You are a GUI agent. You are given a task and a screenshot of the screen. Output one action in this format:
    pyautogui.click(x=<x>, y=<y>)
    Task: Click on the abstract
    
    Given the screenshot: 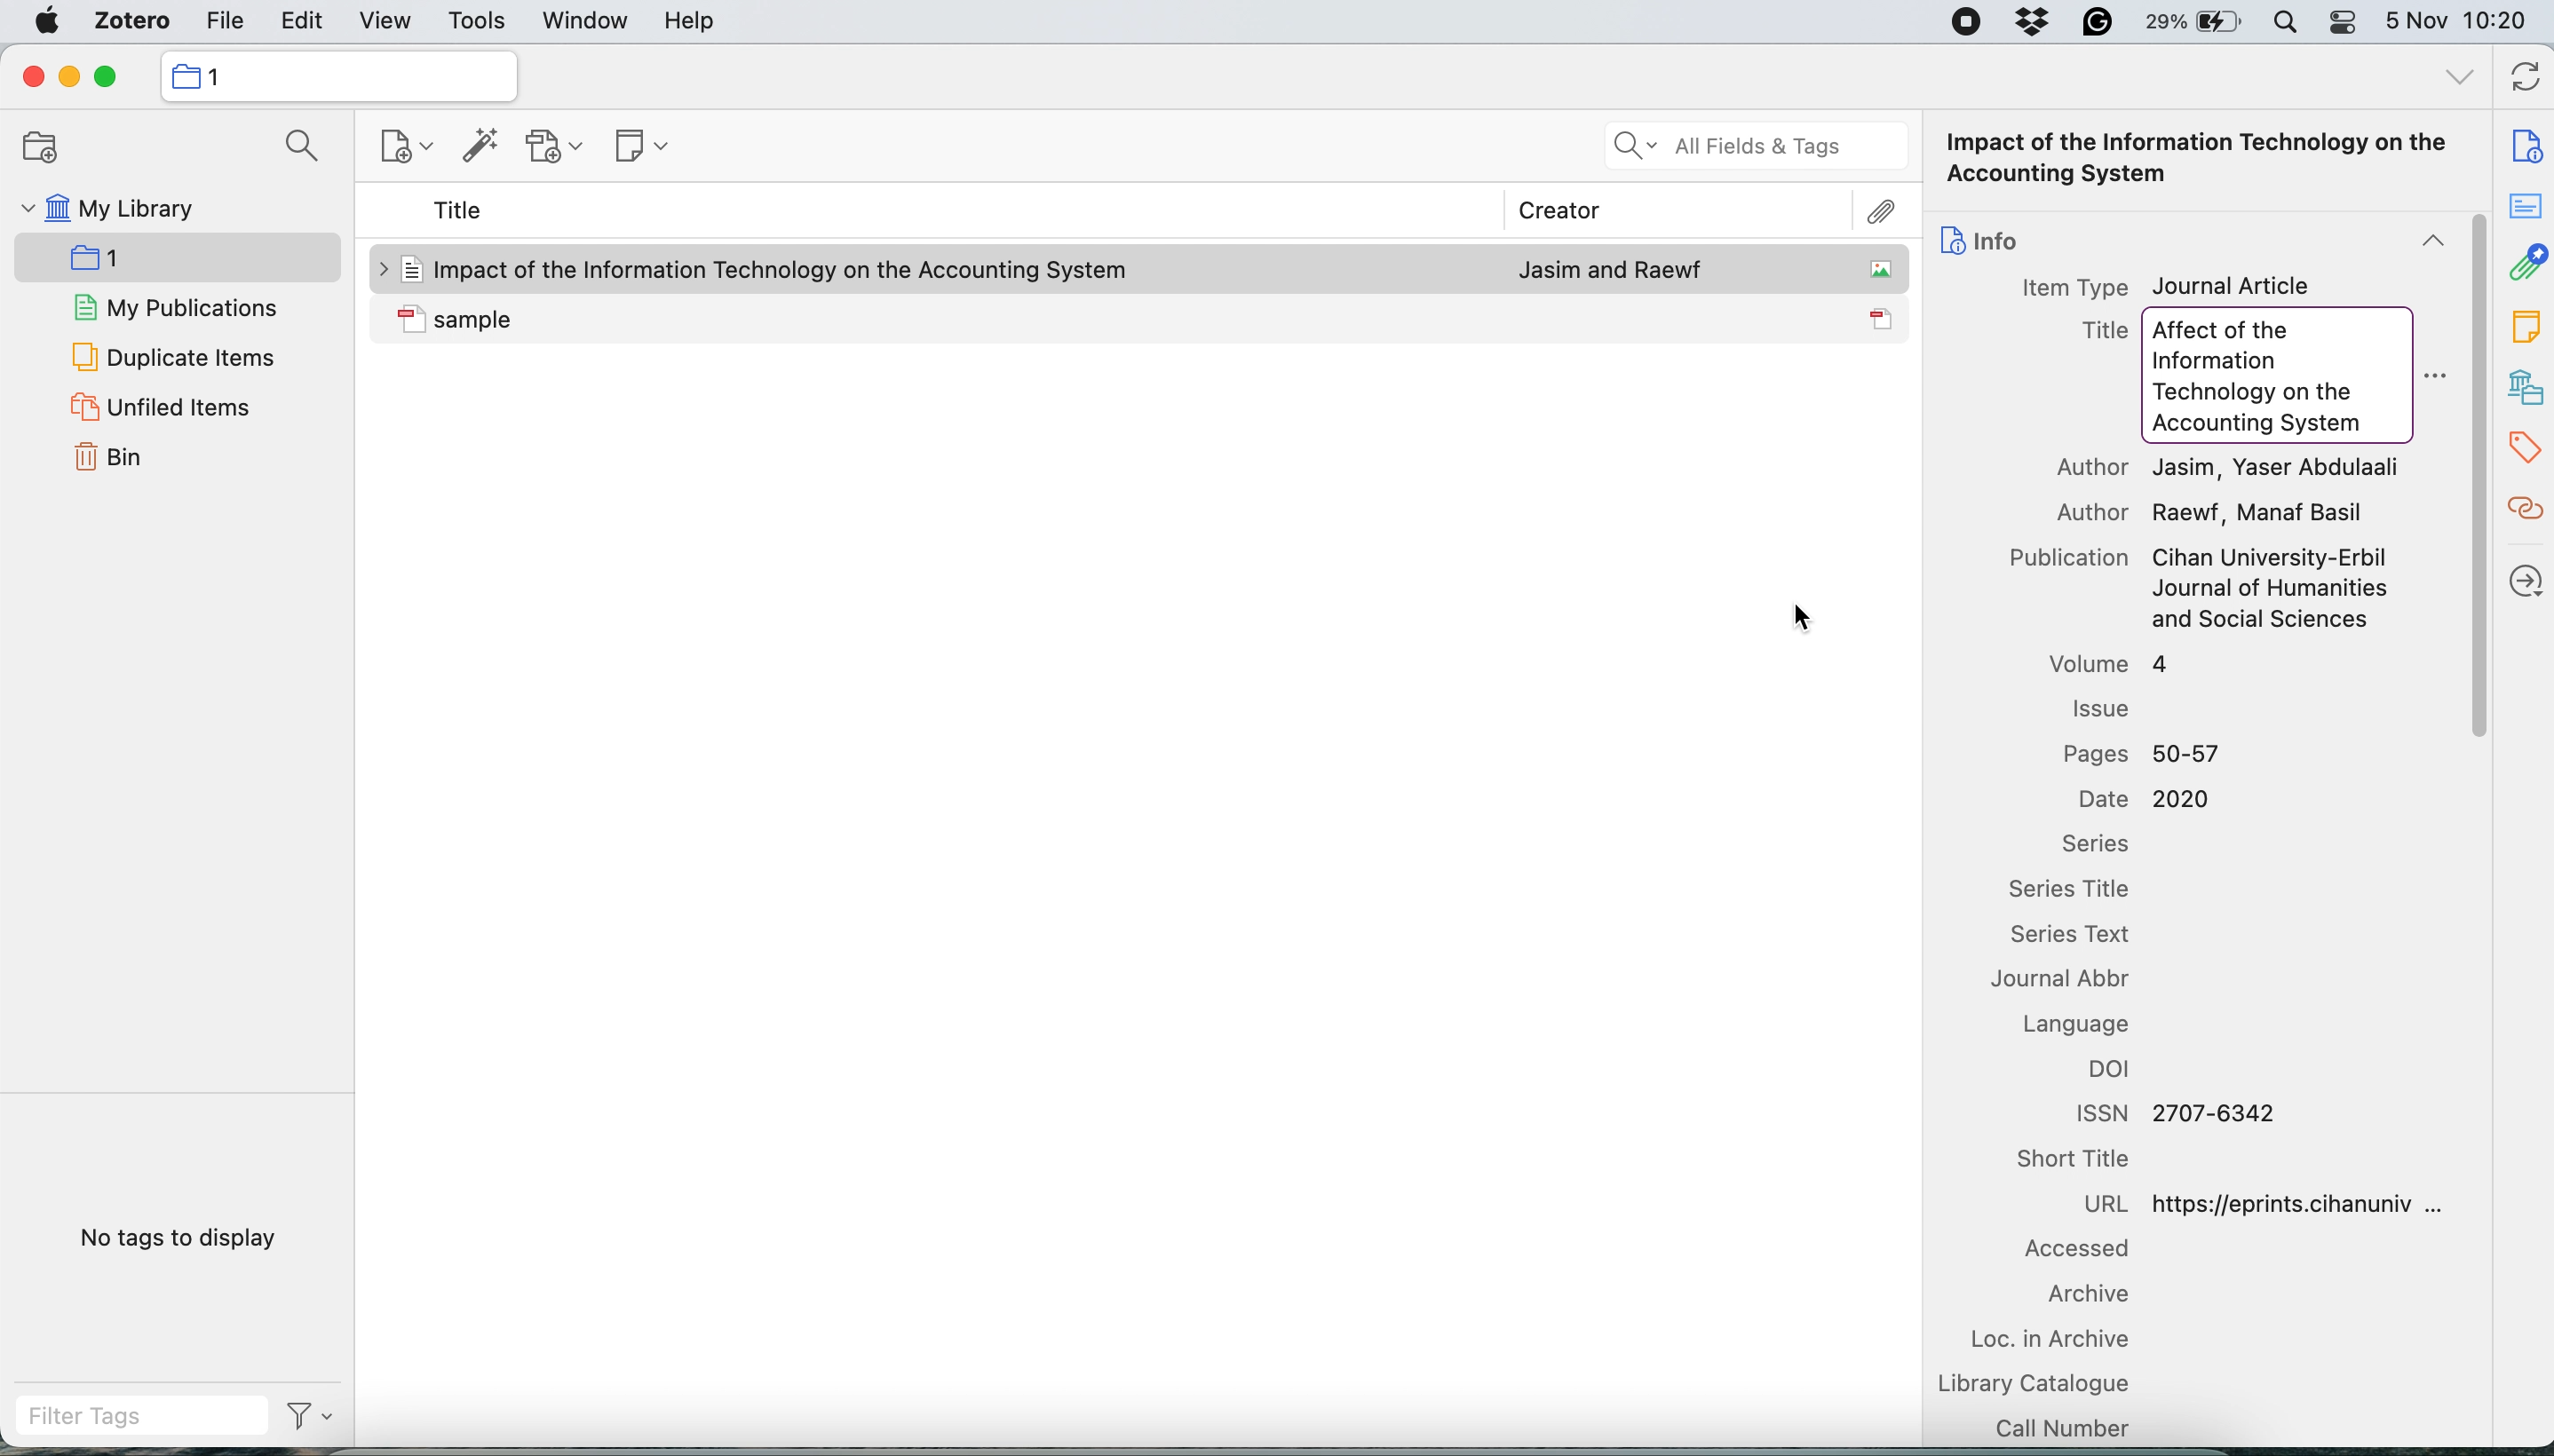 What is the action you would take?
    pyautogui.click(x=2524, y=207)
    